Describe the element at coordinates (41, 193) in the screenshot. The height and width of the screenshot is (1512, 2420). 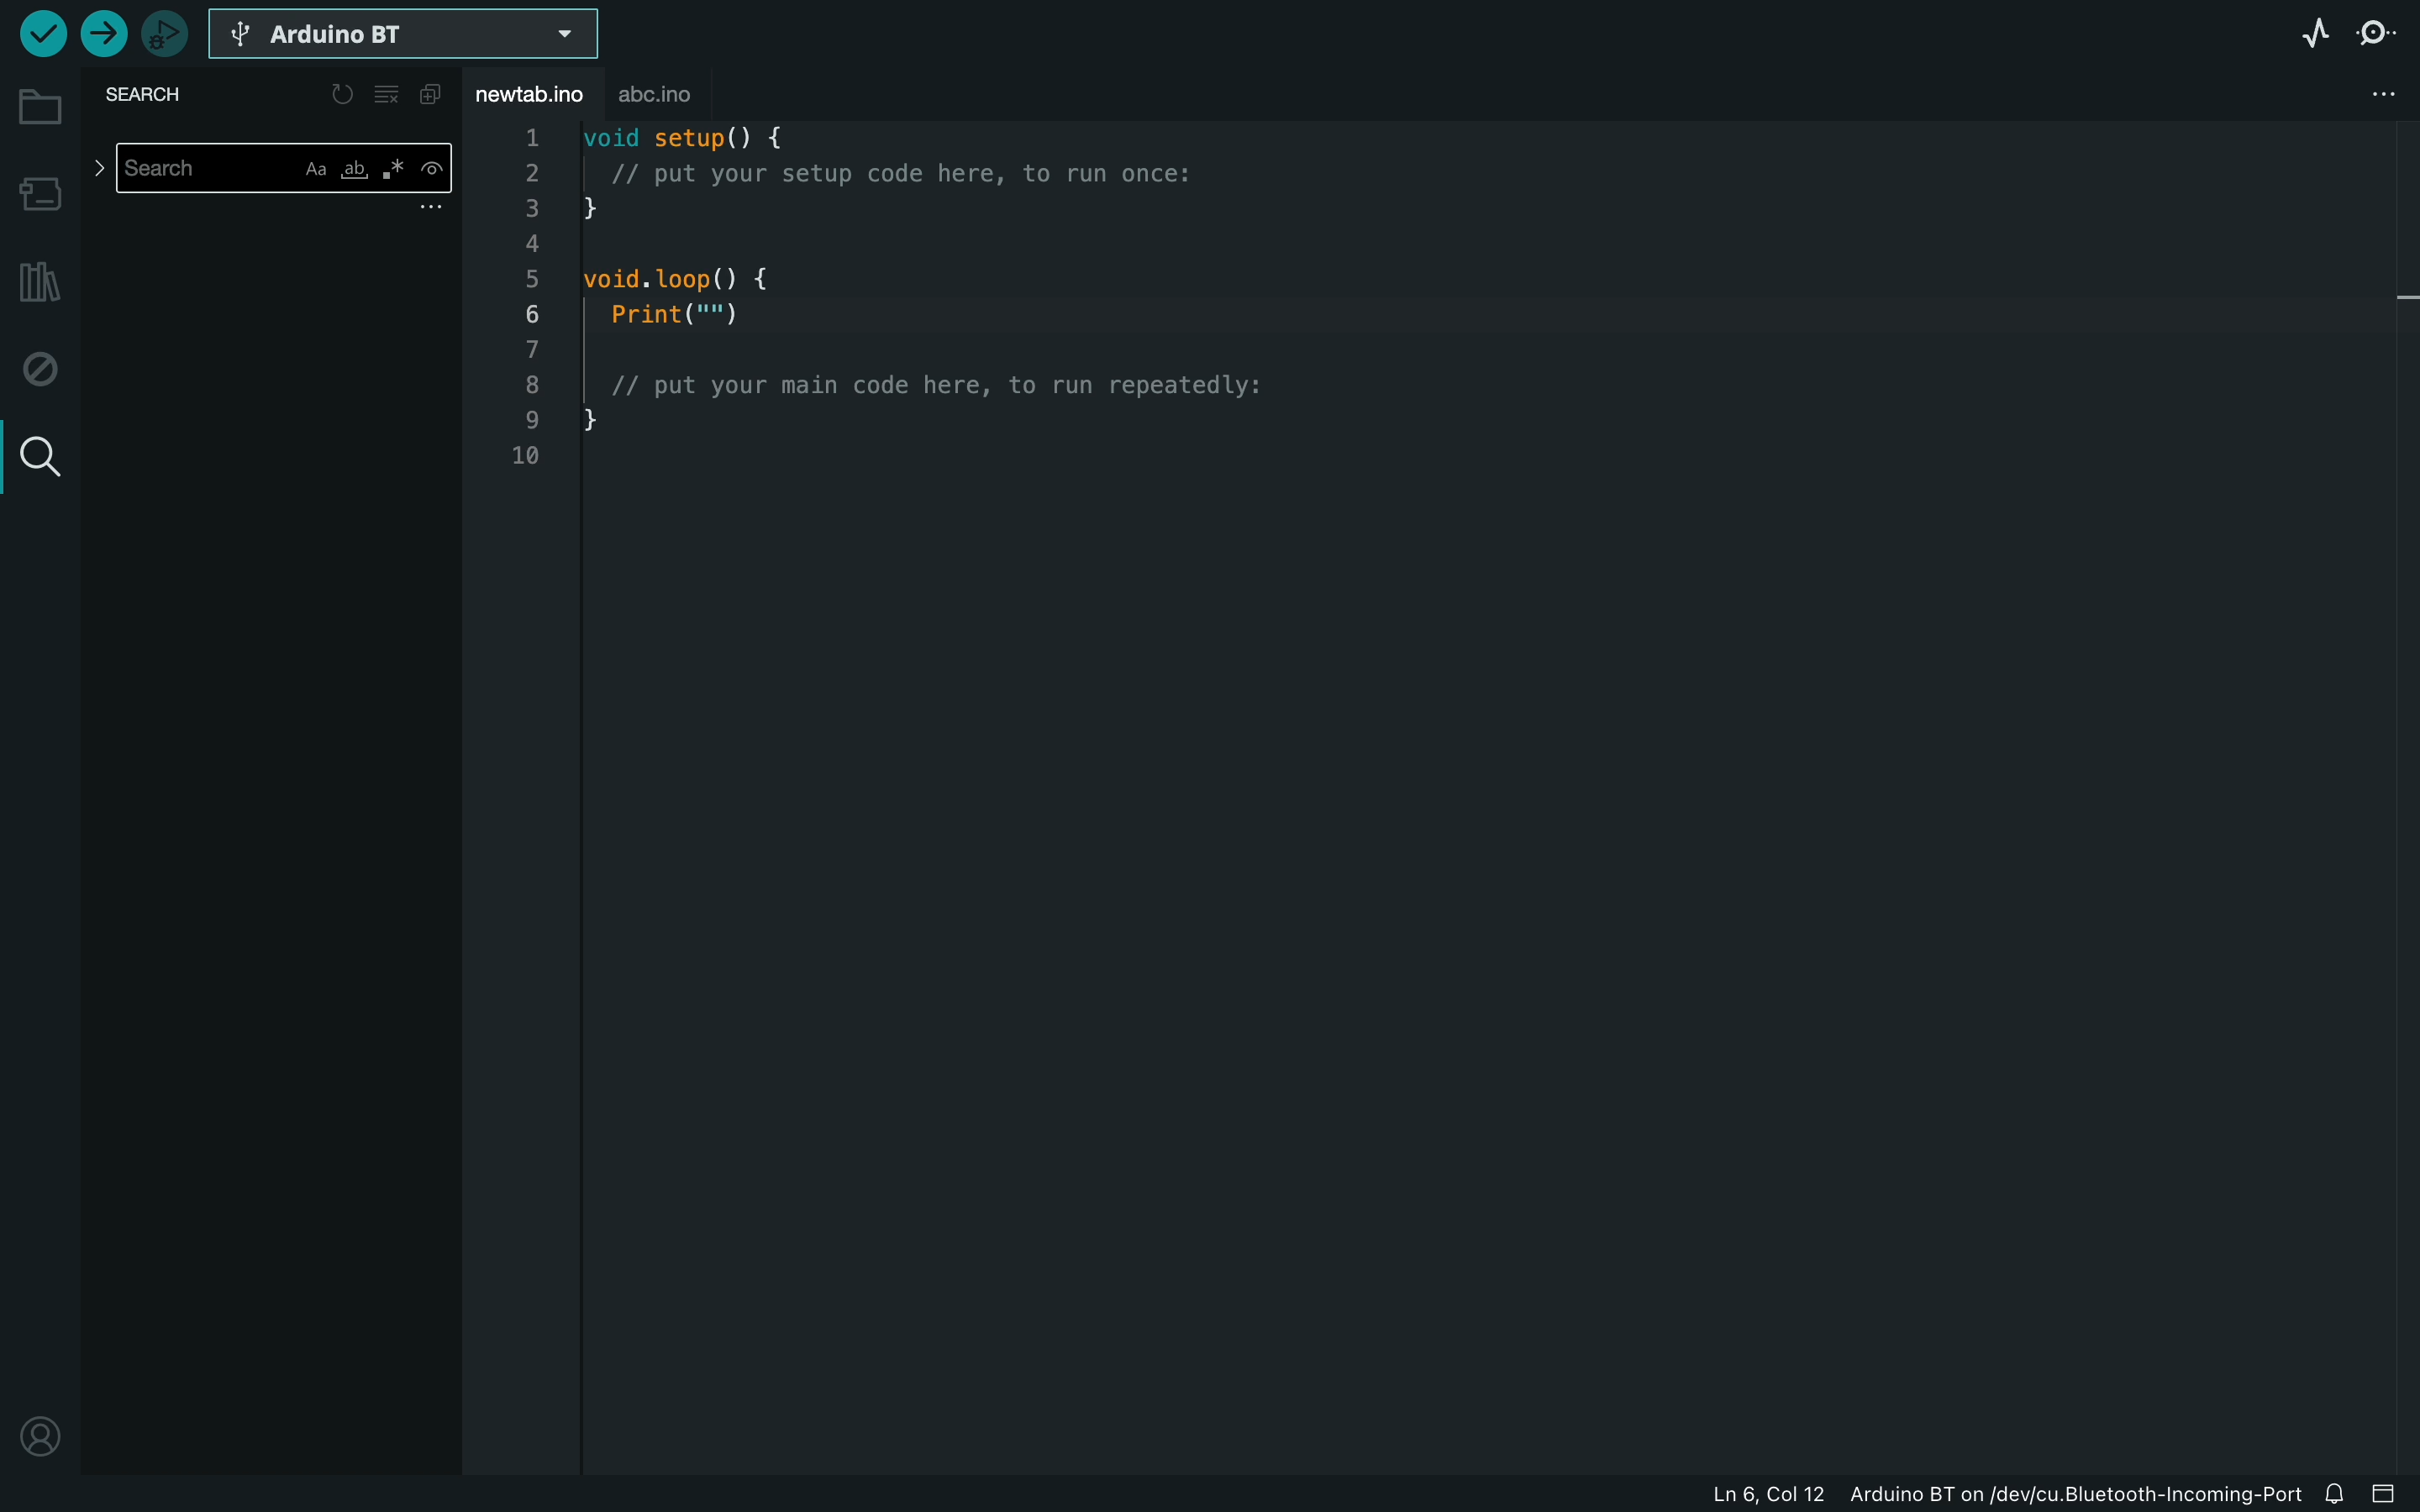
I see `board manager` at that location.